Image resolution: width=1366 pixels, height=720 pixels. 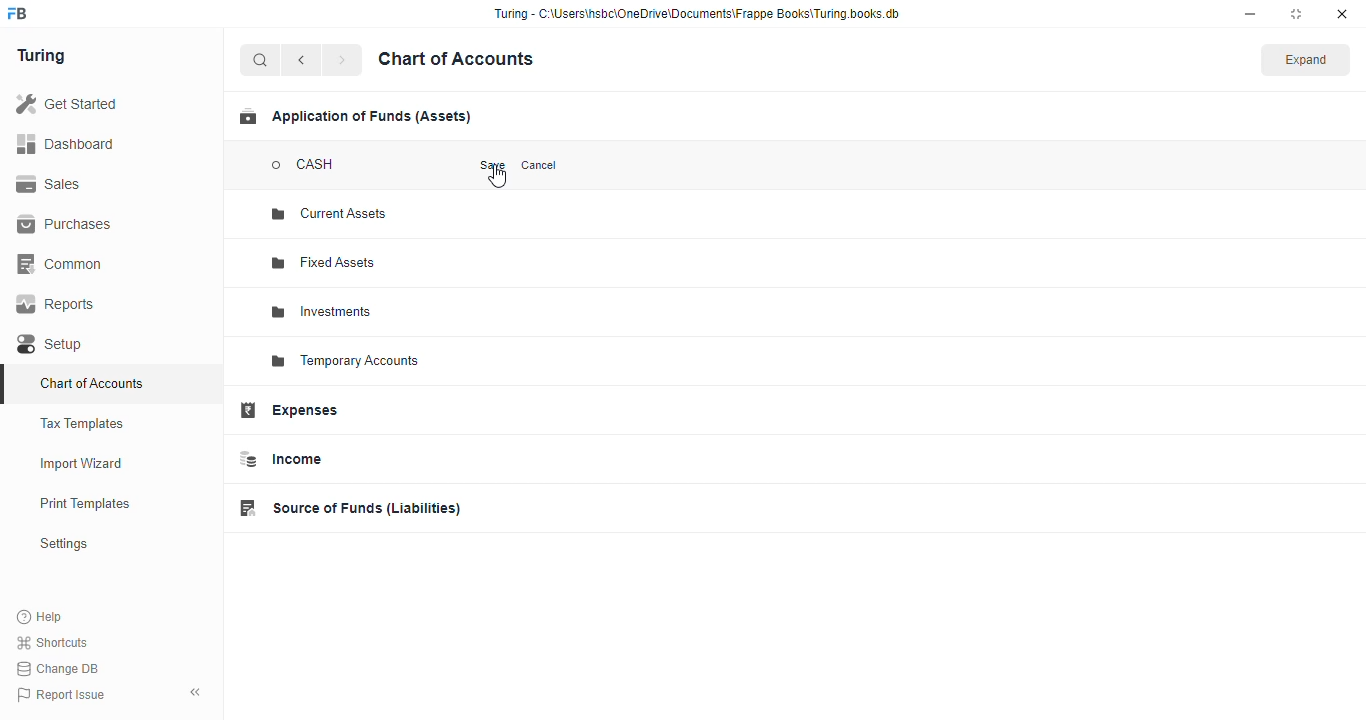 I want to click on toggle sidebar, so click(x=196, y=692).